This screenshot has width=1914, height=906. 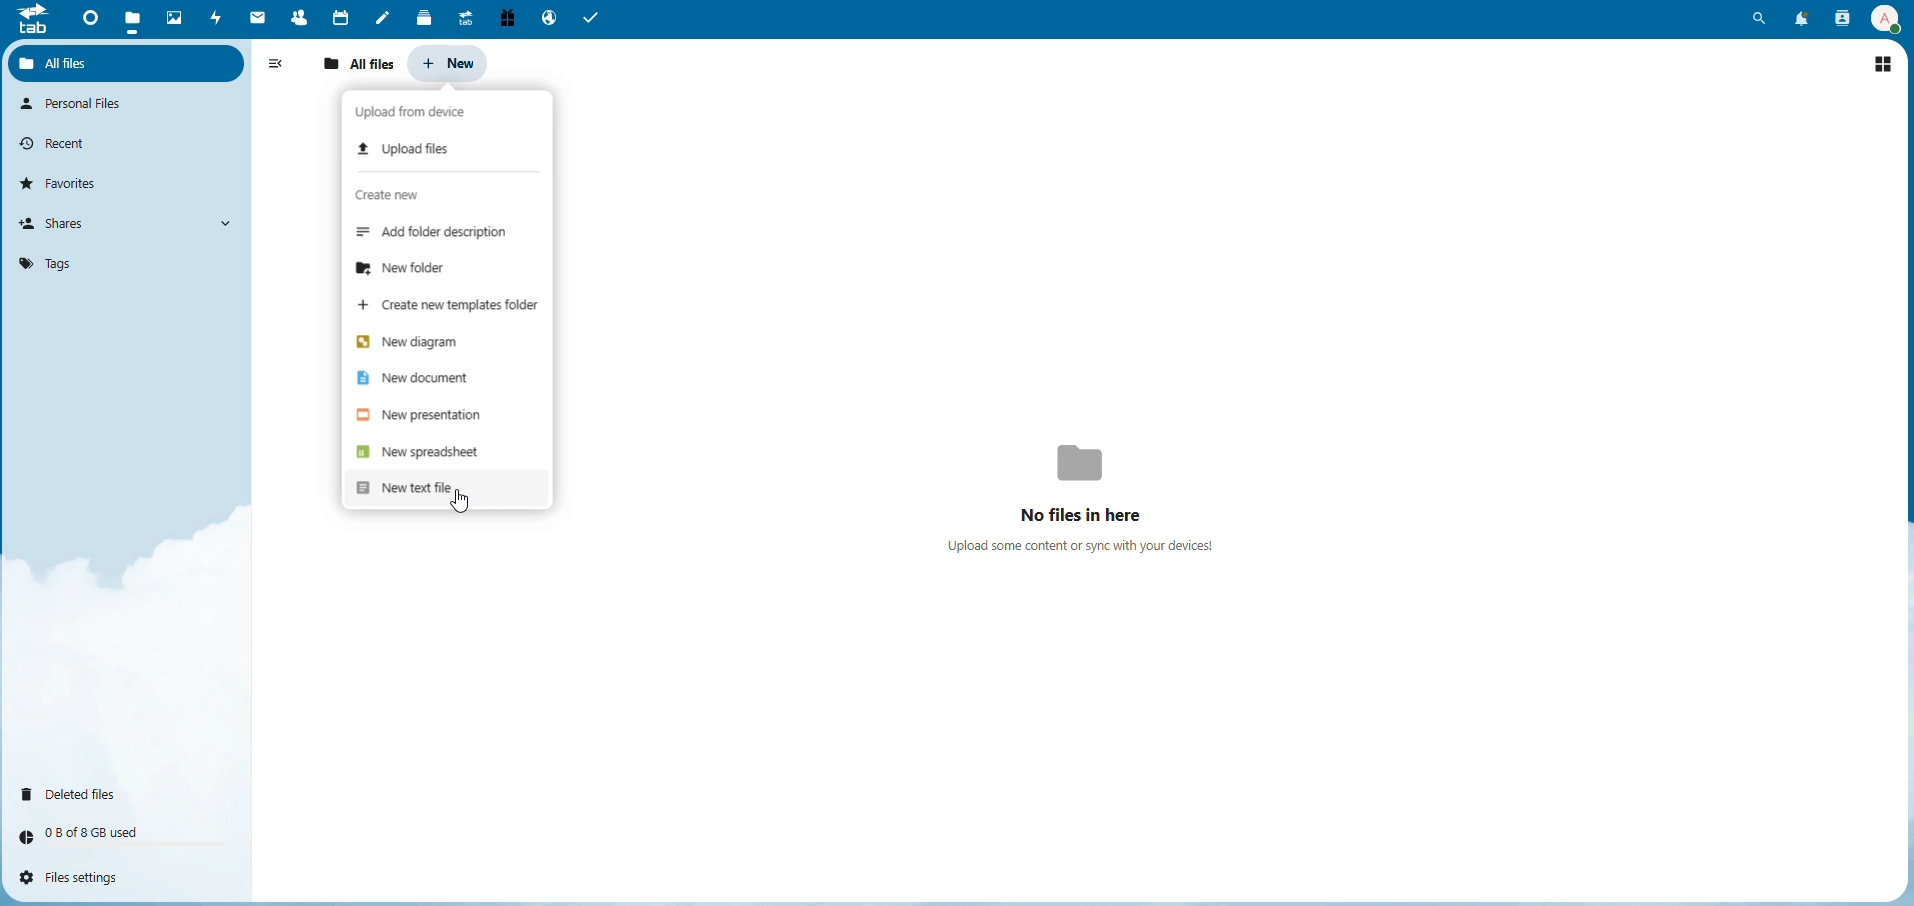 I want to click on Contacts, so click(x=1839, y=19).